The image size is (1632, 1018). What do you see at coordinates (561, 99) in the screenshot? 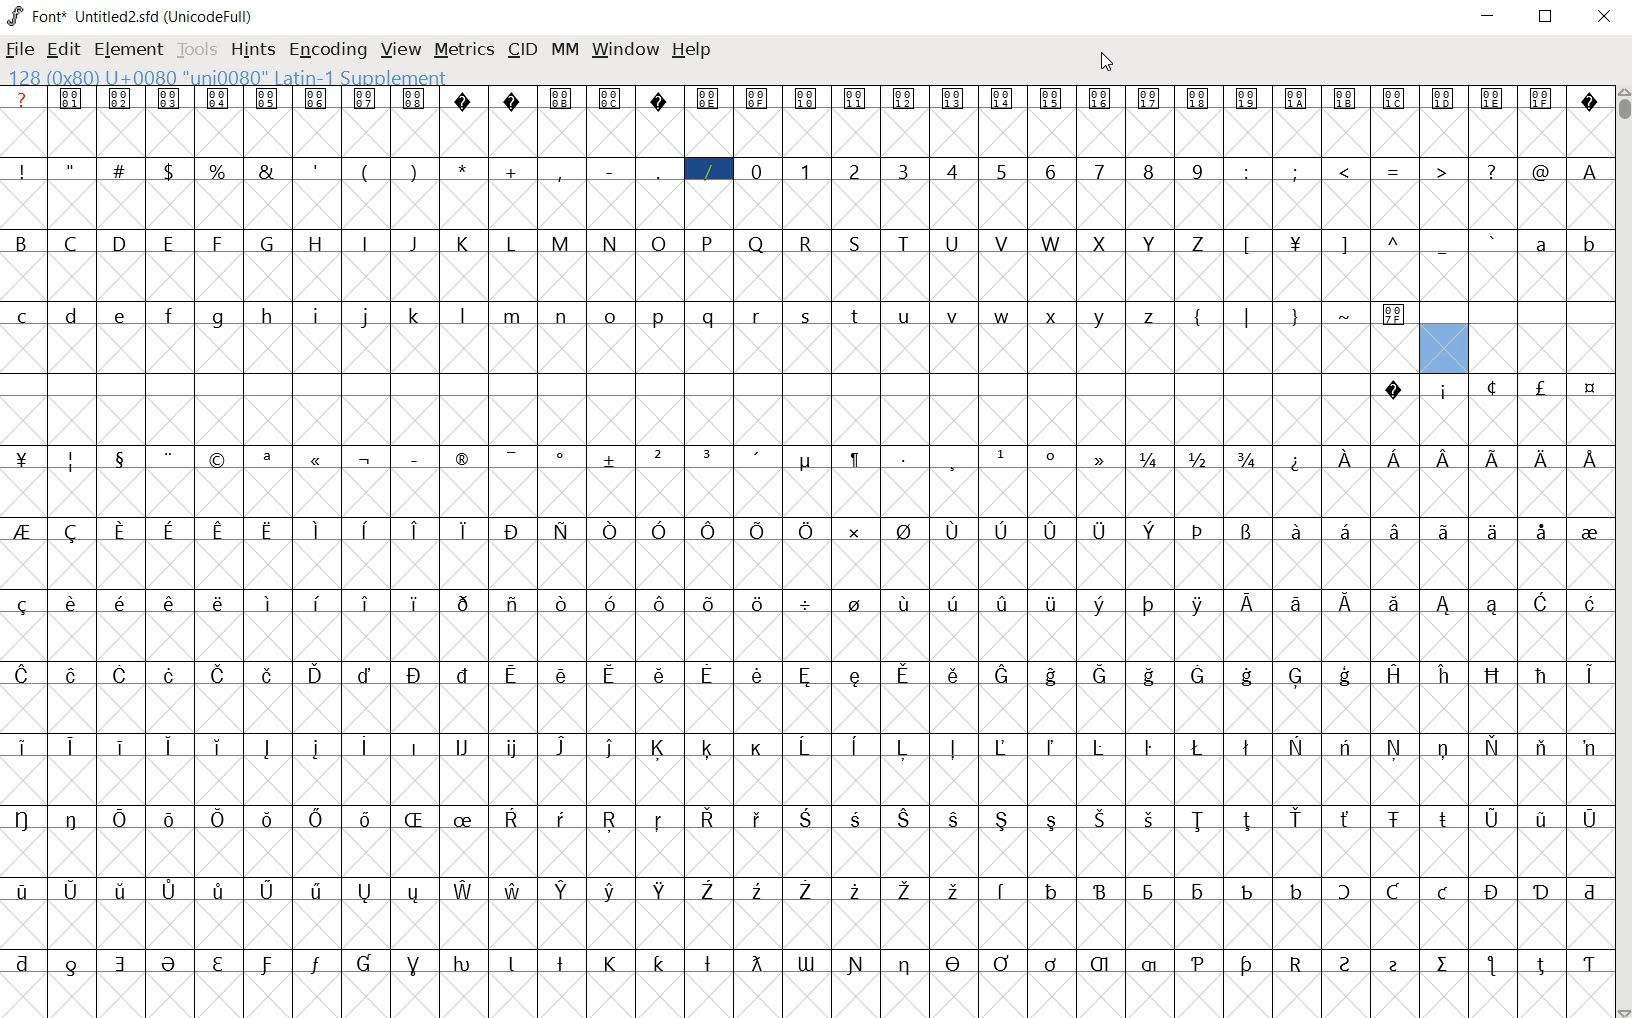
I see `glyph` at bounding box center [561, 99].